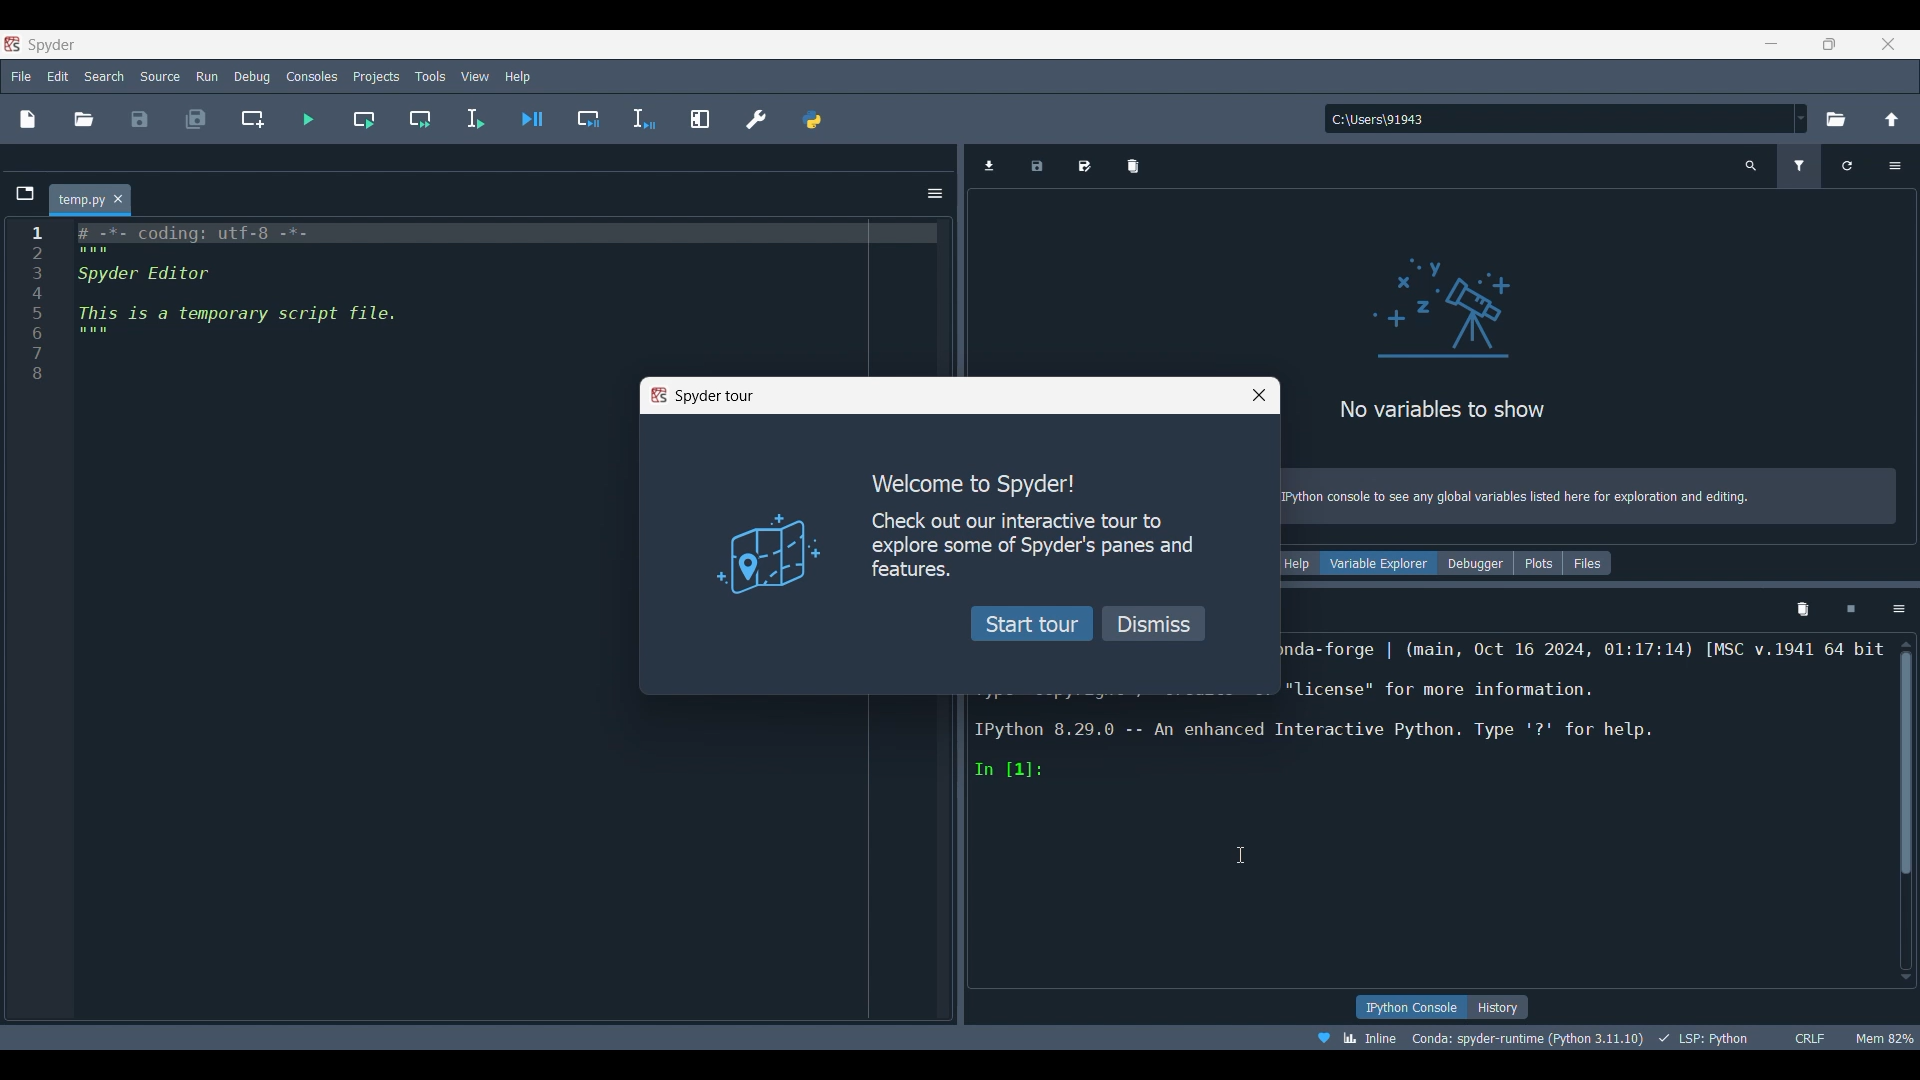 Image resolution: width=1920 pixels, height=1080 pixels. Describe the element at coordinates (161, 159) in the screenshot. I see `Folder location` at that location.